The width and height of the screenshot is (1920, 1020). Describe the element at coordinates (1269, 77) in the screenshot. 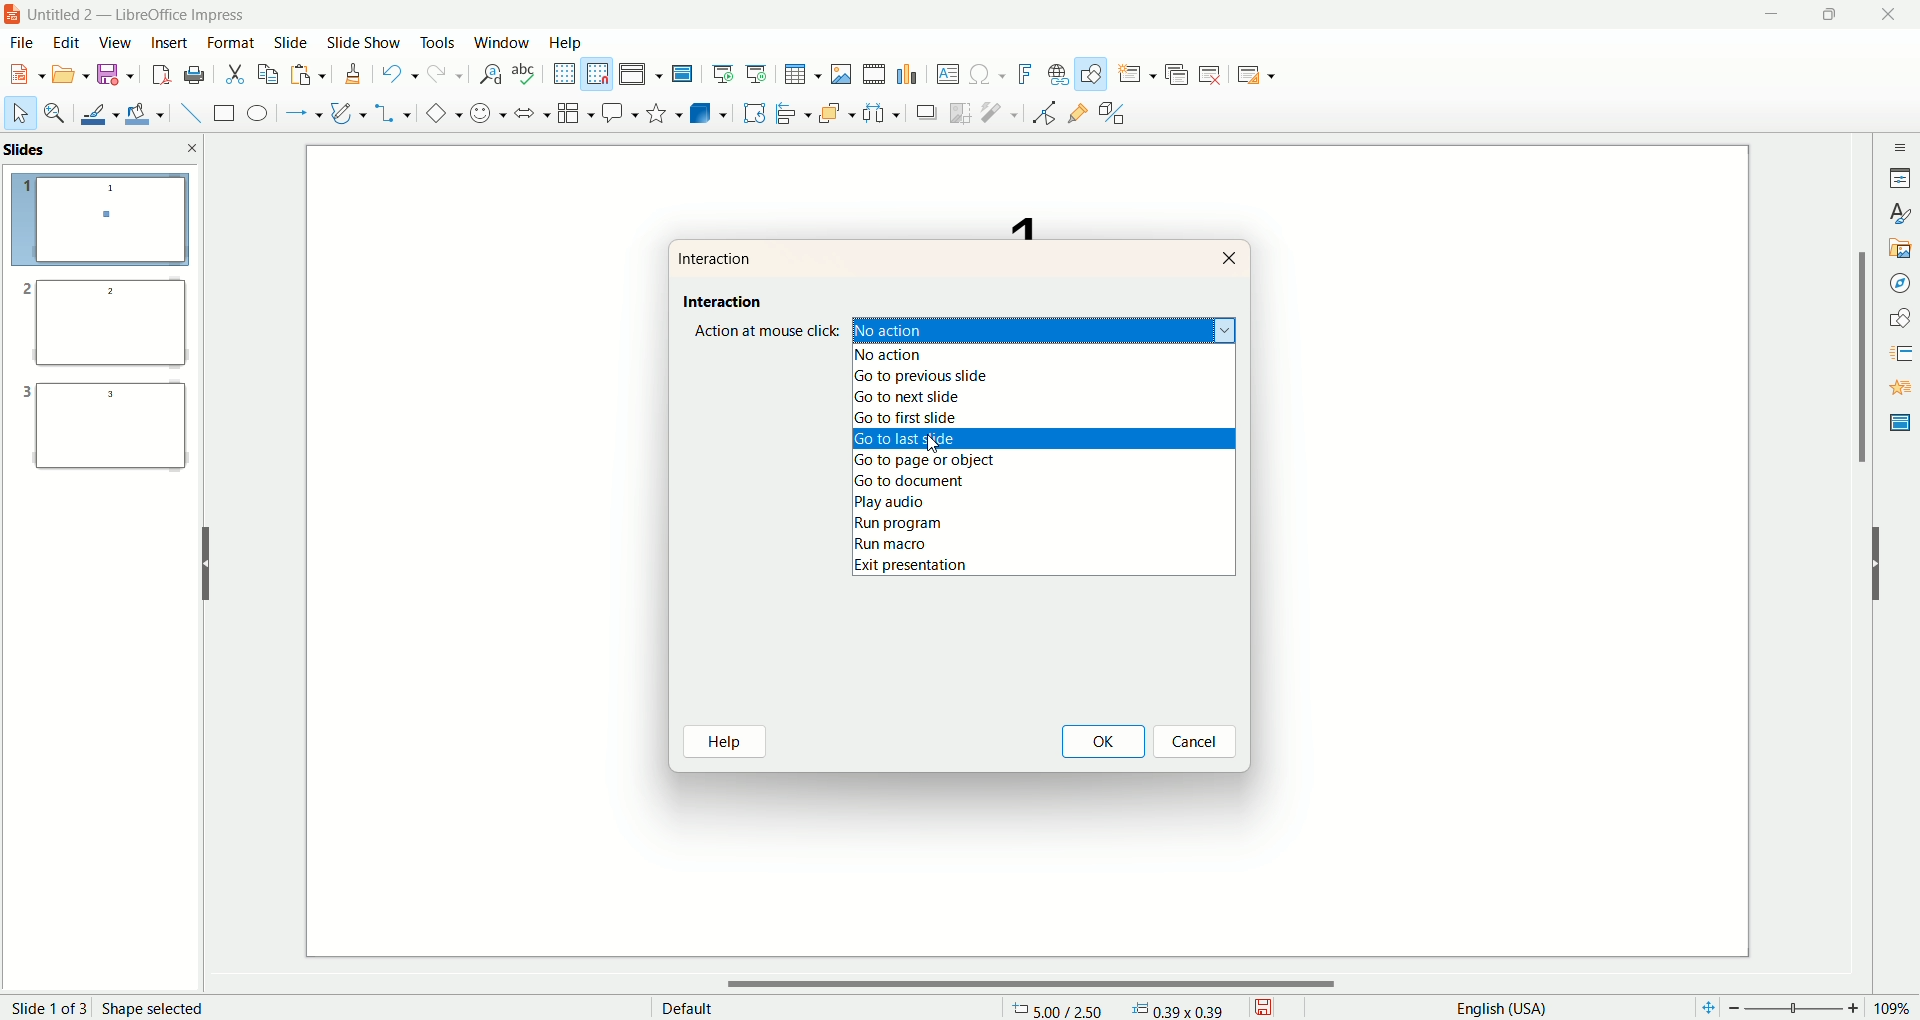

I see `slide layout` at that location.